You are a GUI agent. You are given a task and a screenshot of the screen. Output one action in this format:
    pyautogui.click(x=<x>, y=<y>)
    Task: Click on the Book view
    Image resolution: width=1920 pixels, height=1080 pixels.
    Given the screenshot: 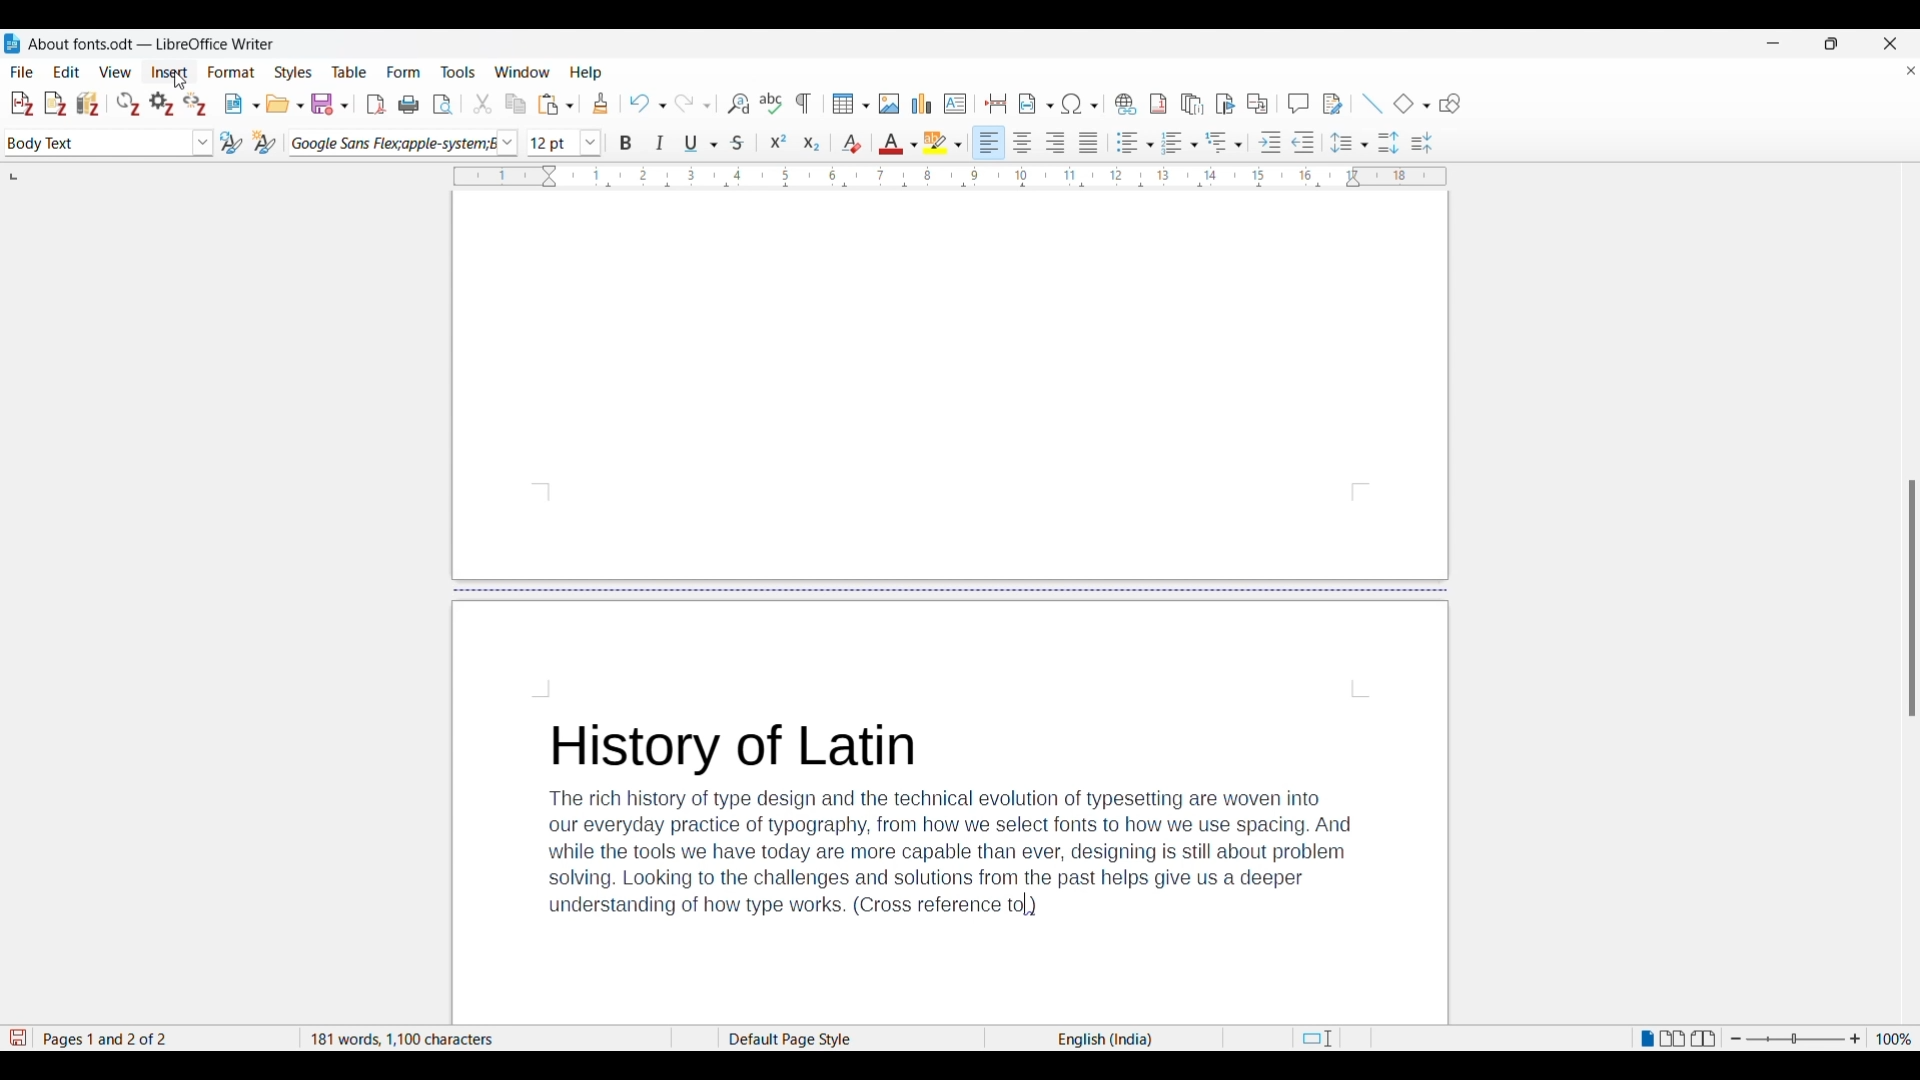 What is the action you would take?
    pyautogui.click(x=1704, y=1038)
    